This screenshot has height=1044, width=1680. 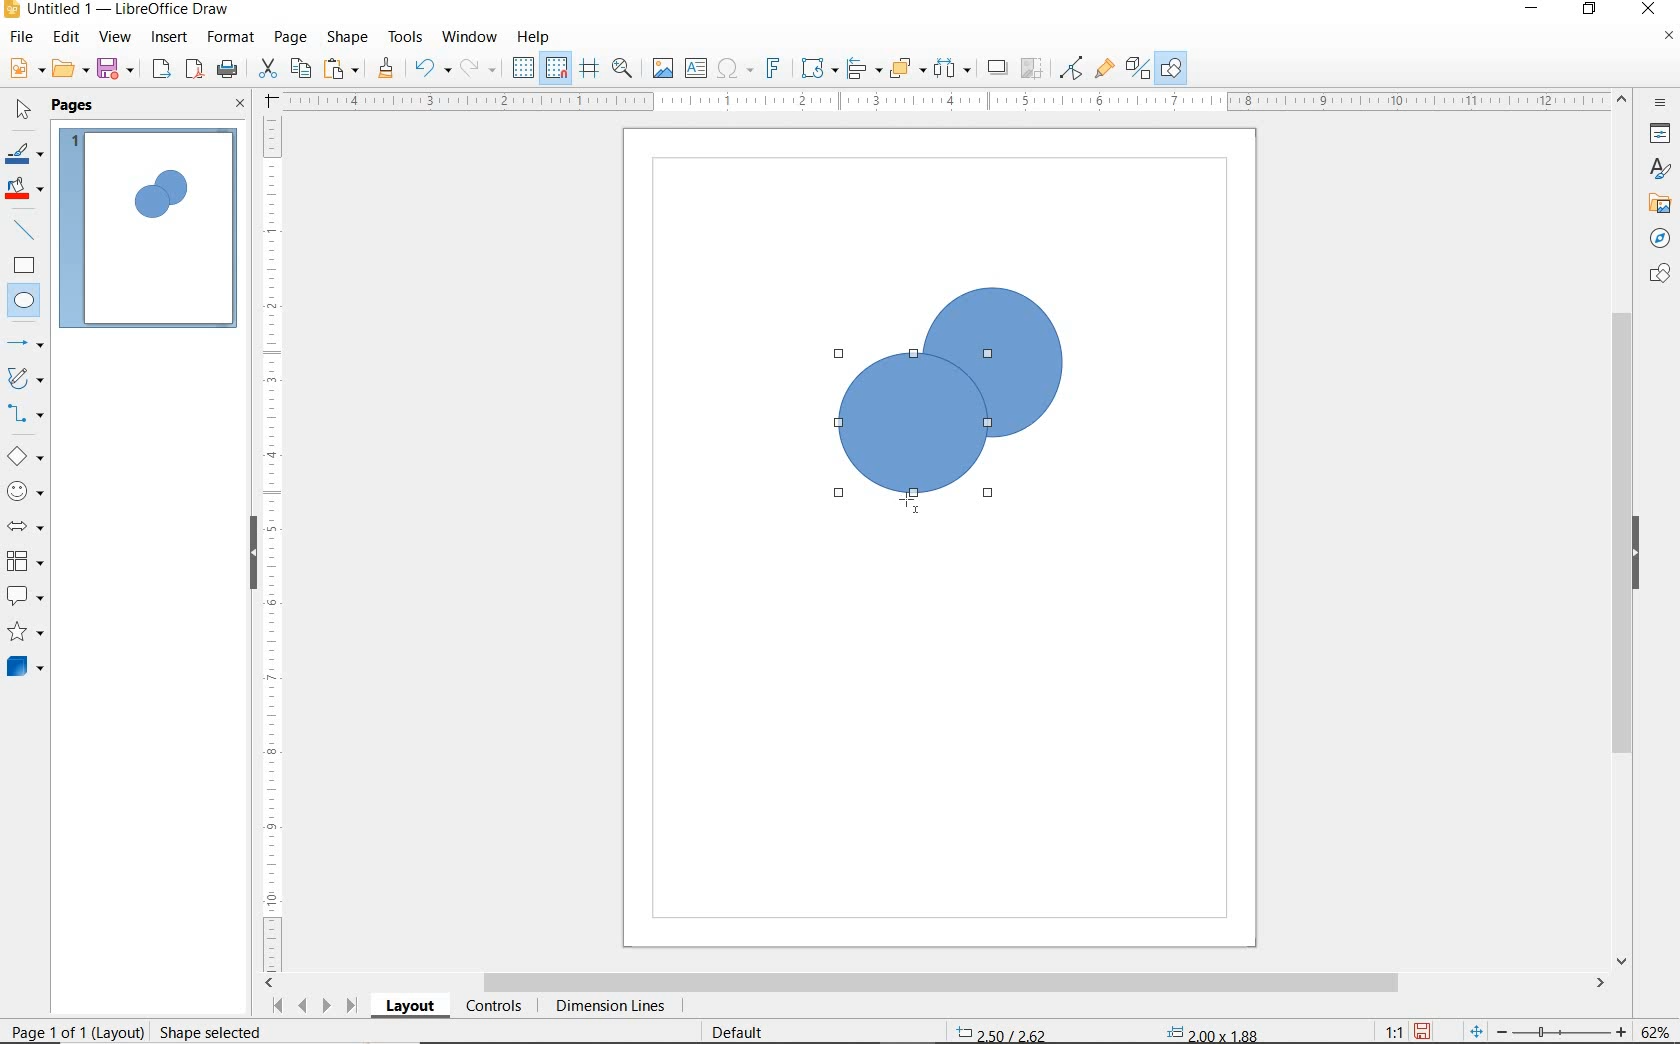 What do you see at coordinates (1656, 1028) in the screenshot?
I see `ZOOM FACTOR` at bounding box center [1656, 1028].